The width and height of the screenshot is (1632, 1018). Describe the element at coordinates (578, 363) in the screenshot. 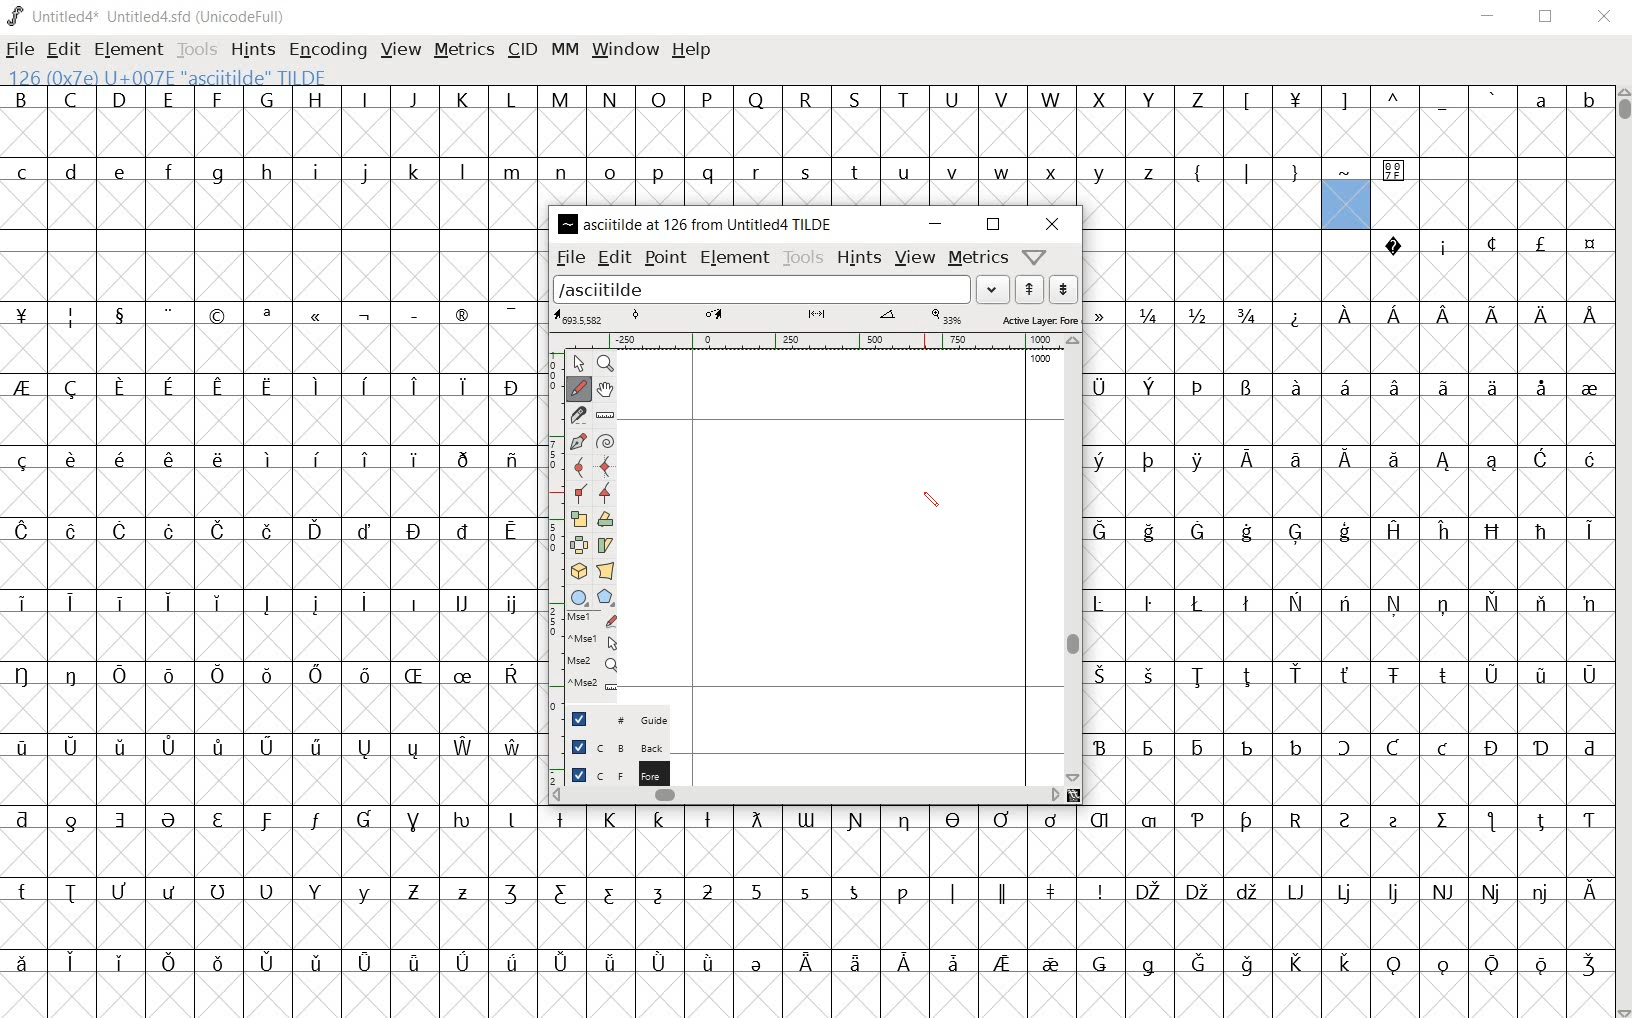

I see `pointer` at that location.